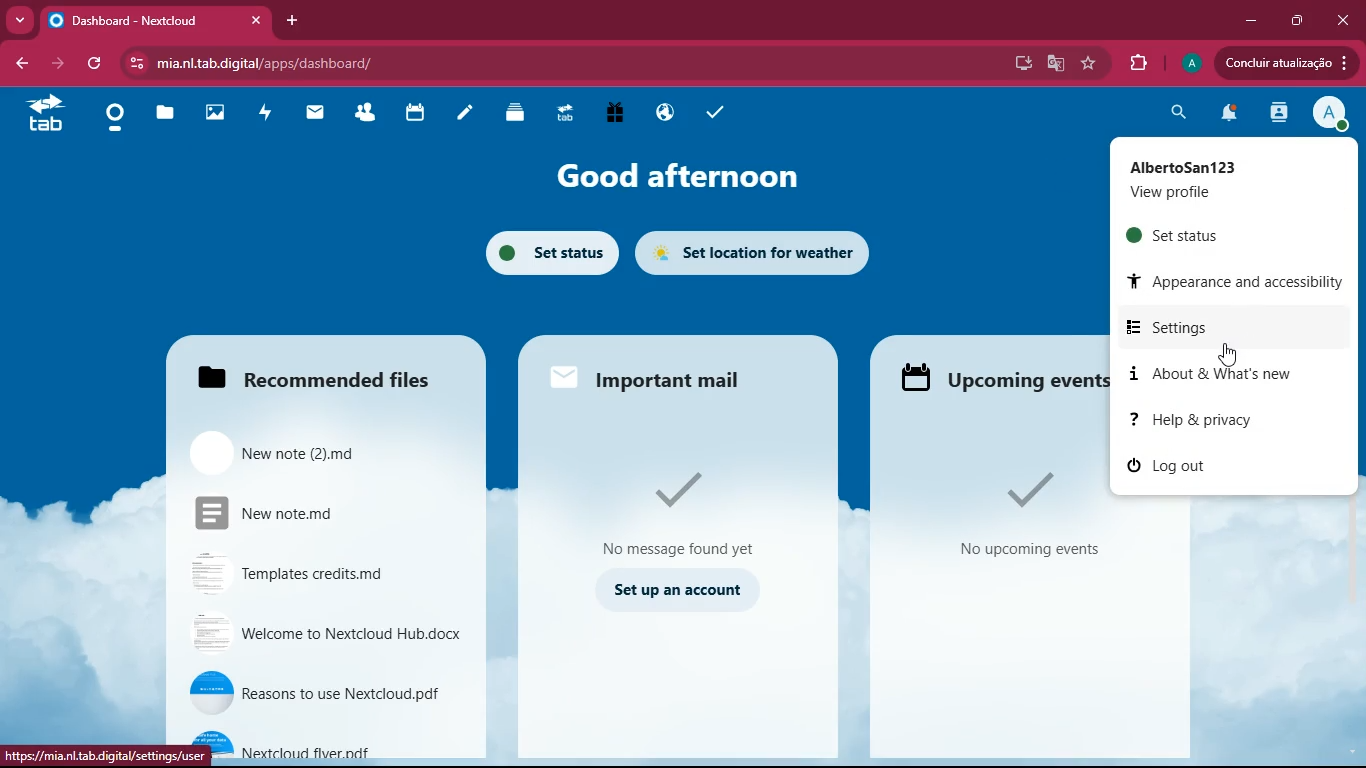 This screenshot has height=768, width=1366. What do you see at coordinates (154, 21) in the screenshot?
I see `Dashboard - Nextcloud` at bounding box center [154, 21].